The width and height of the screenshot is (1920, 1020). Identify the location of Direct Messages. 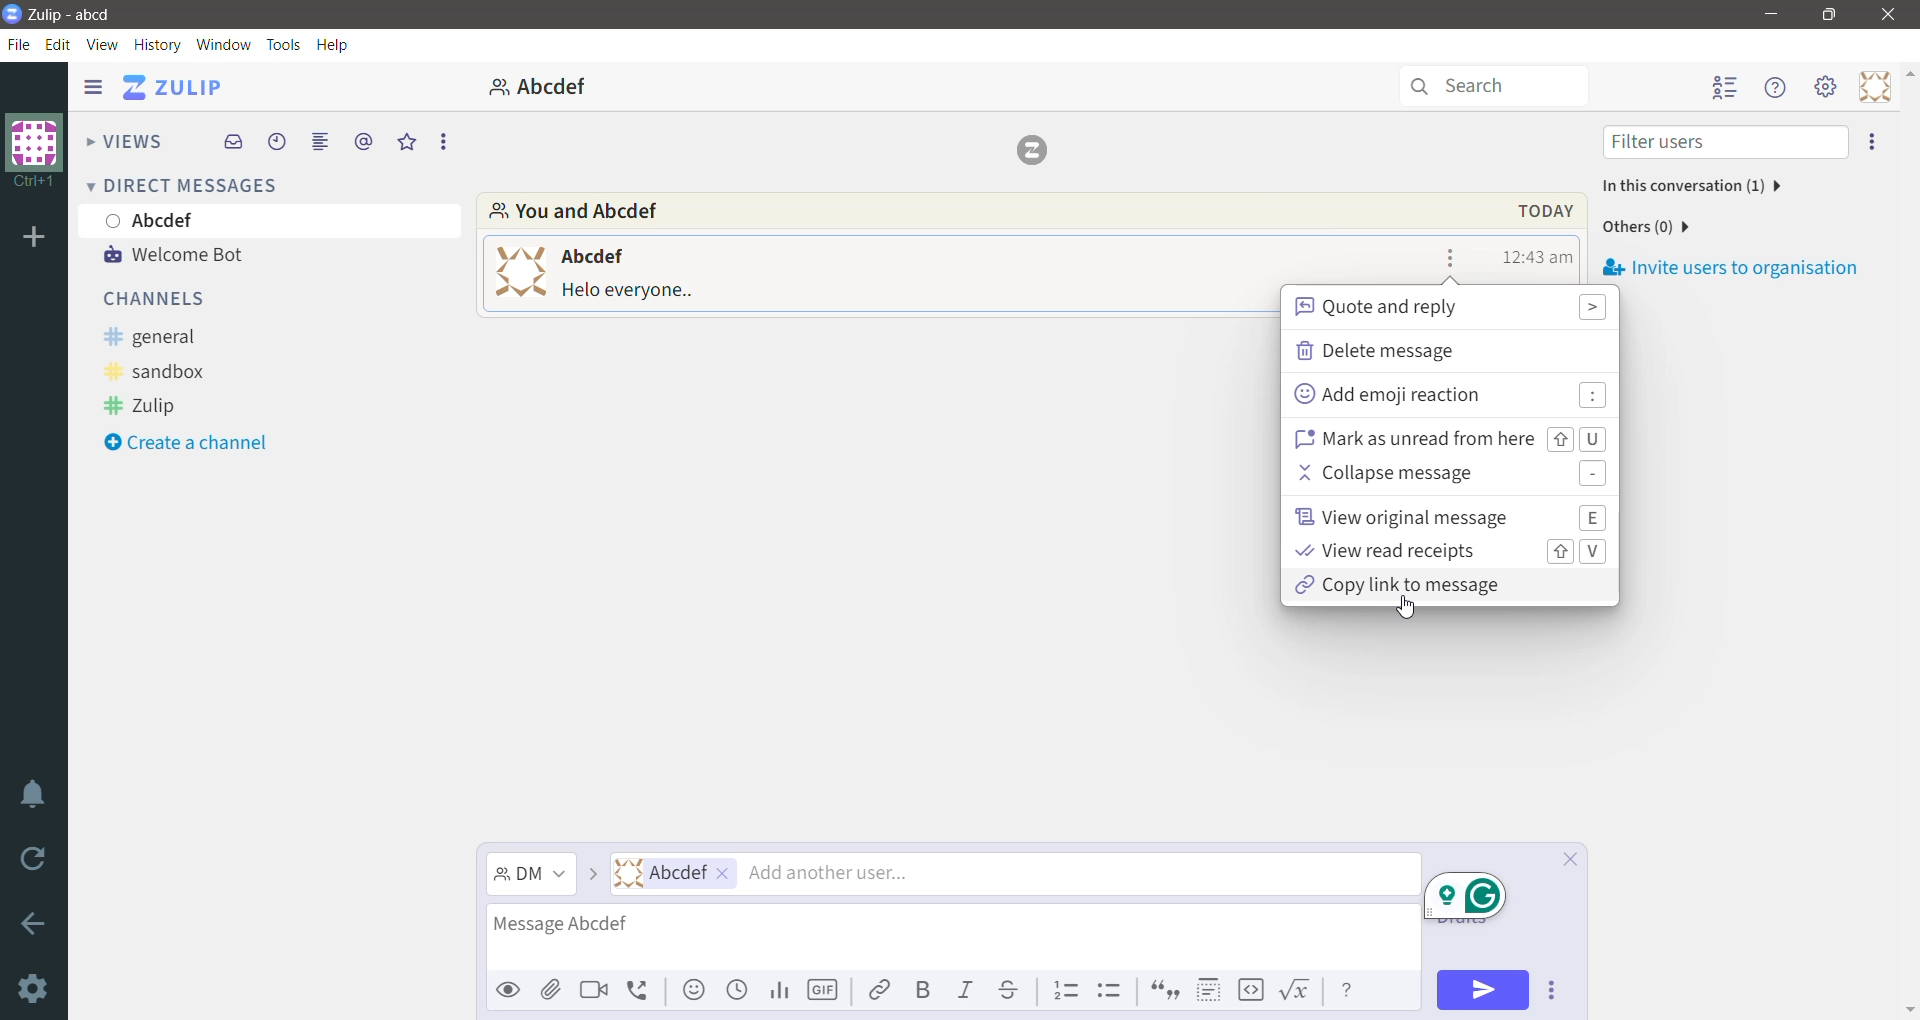
(187, 185).